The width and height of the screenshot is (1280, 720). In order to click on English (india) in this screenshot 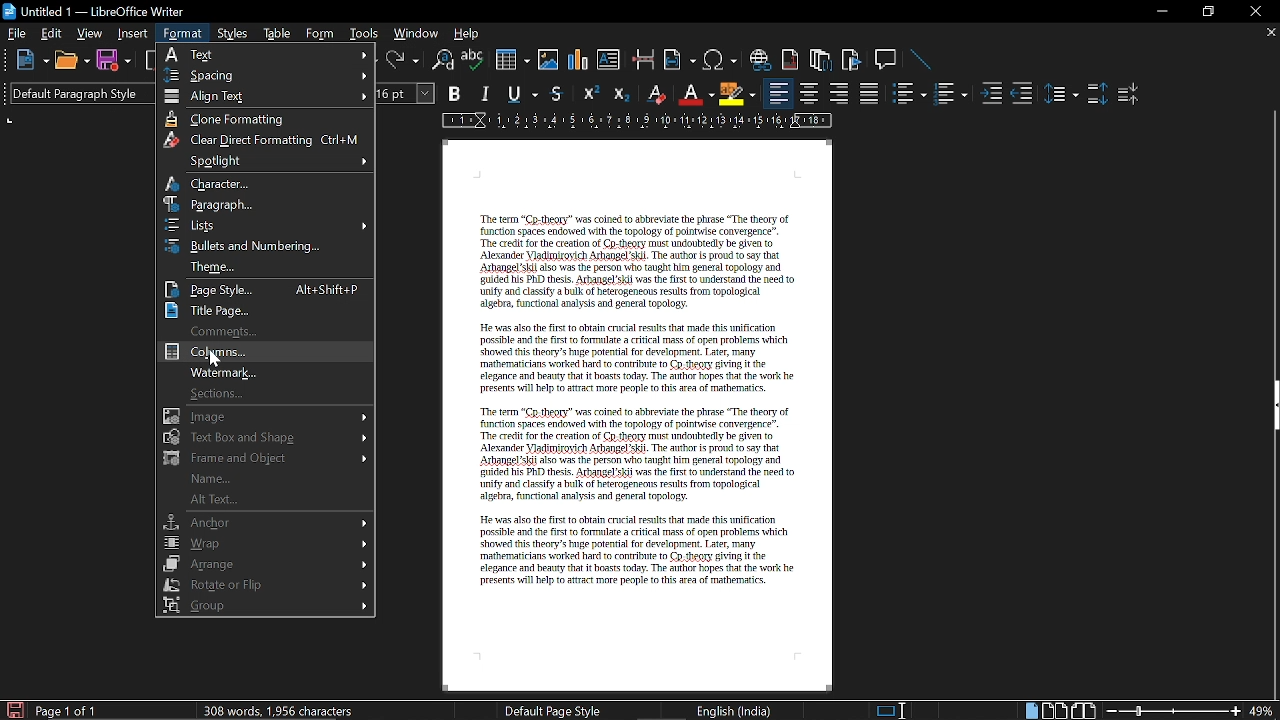, I will do `click(733, 711)`.